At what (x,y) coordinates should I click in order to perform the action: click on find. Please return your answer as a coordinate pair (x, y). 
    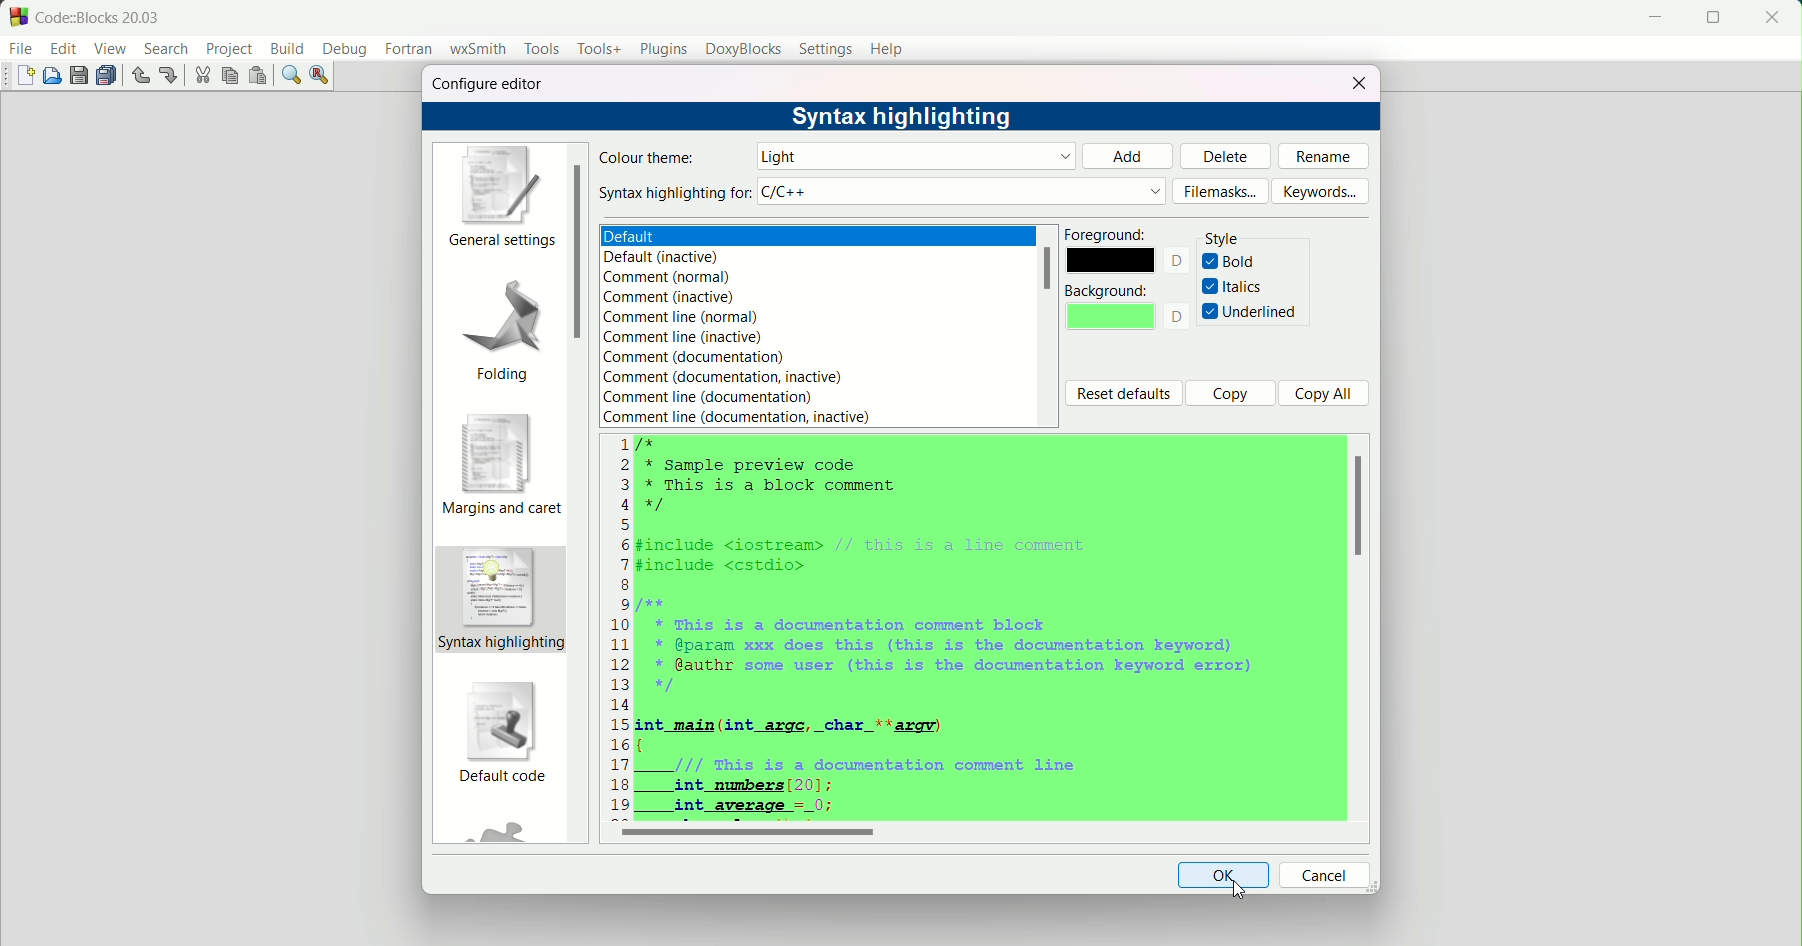
    Looking at the image, I should click on (291, 74).